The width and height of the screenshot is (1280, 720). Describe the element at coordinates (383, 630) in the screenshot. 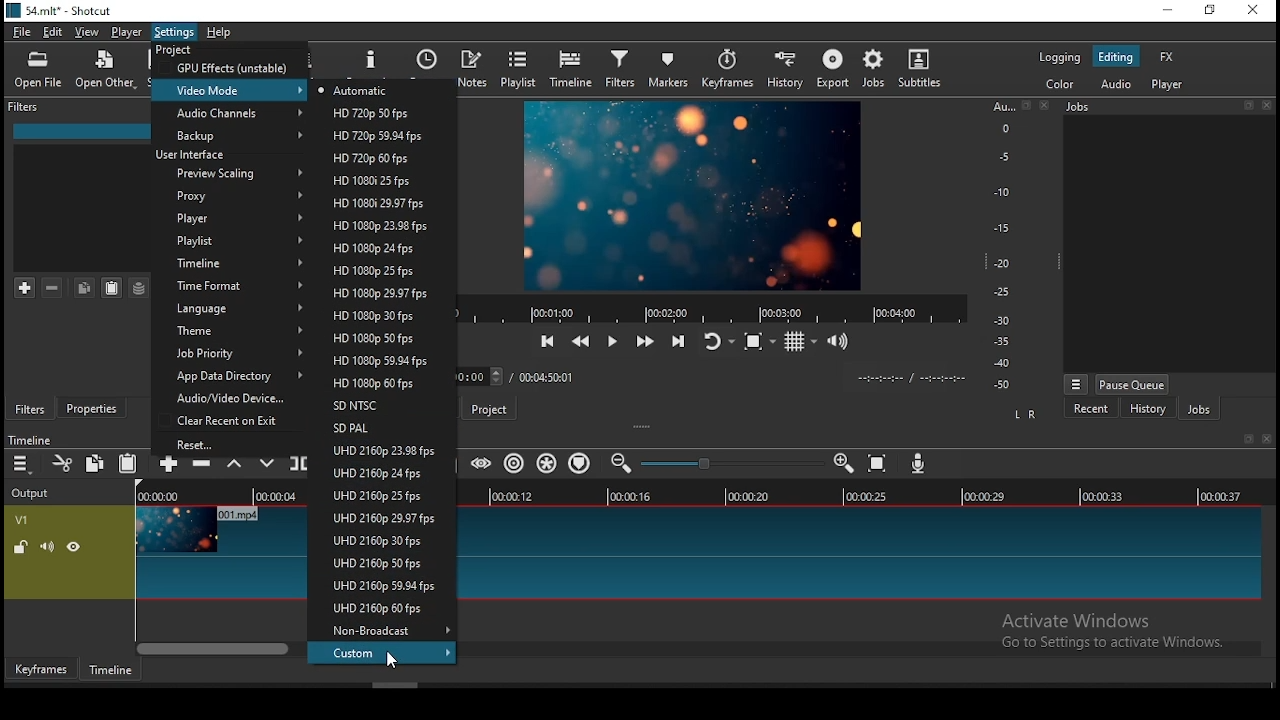

I see `resolution option` at that location.